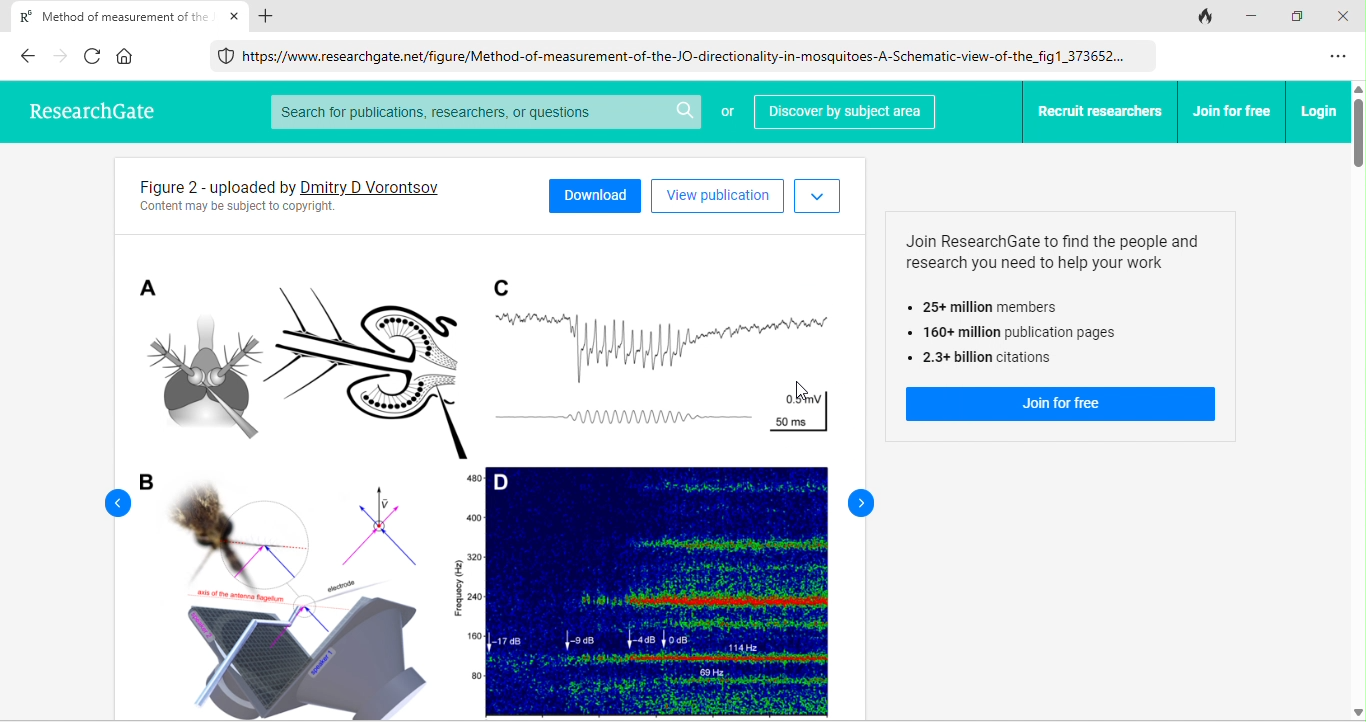  I want to click on image, so click(480, 474).